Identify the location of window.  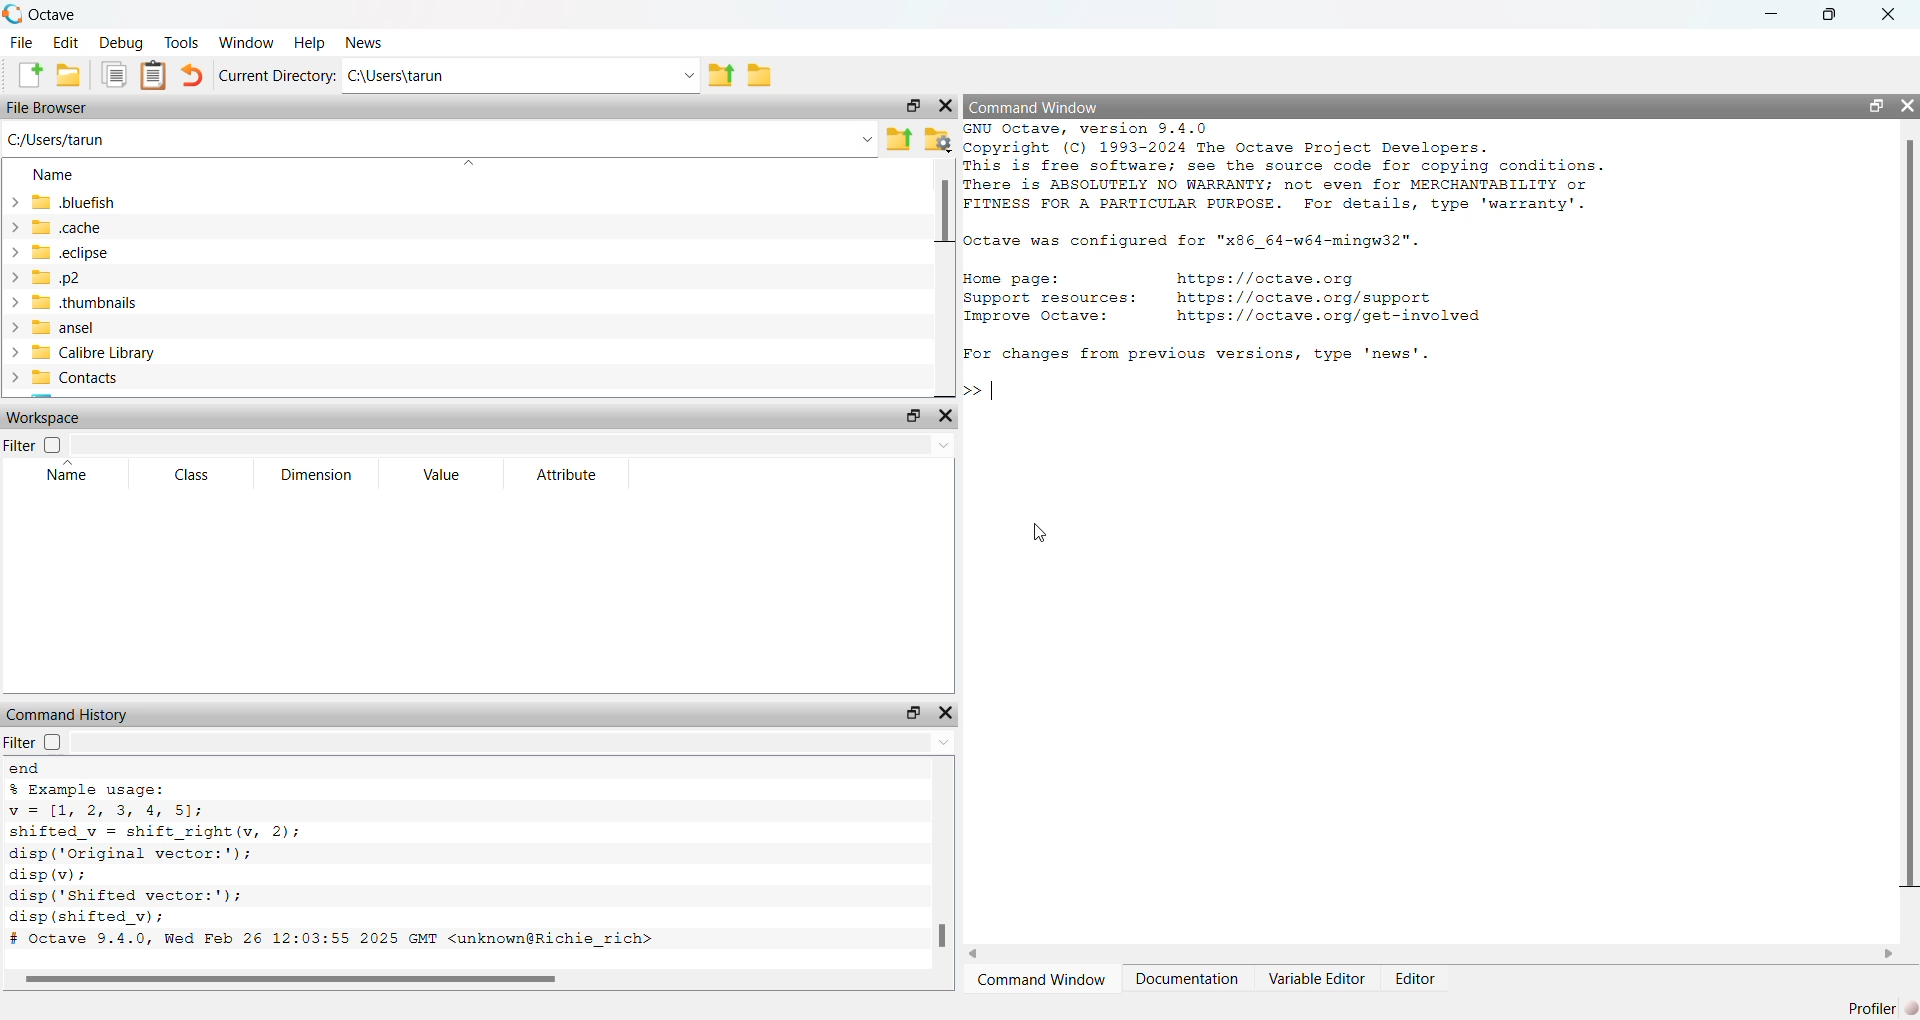
(245, 43).